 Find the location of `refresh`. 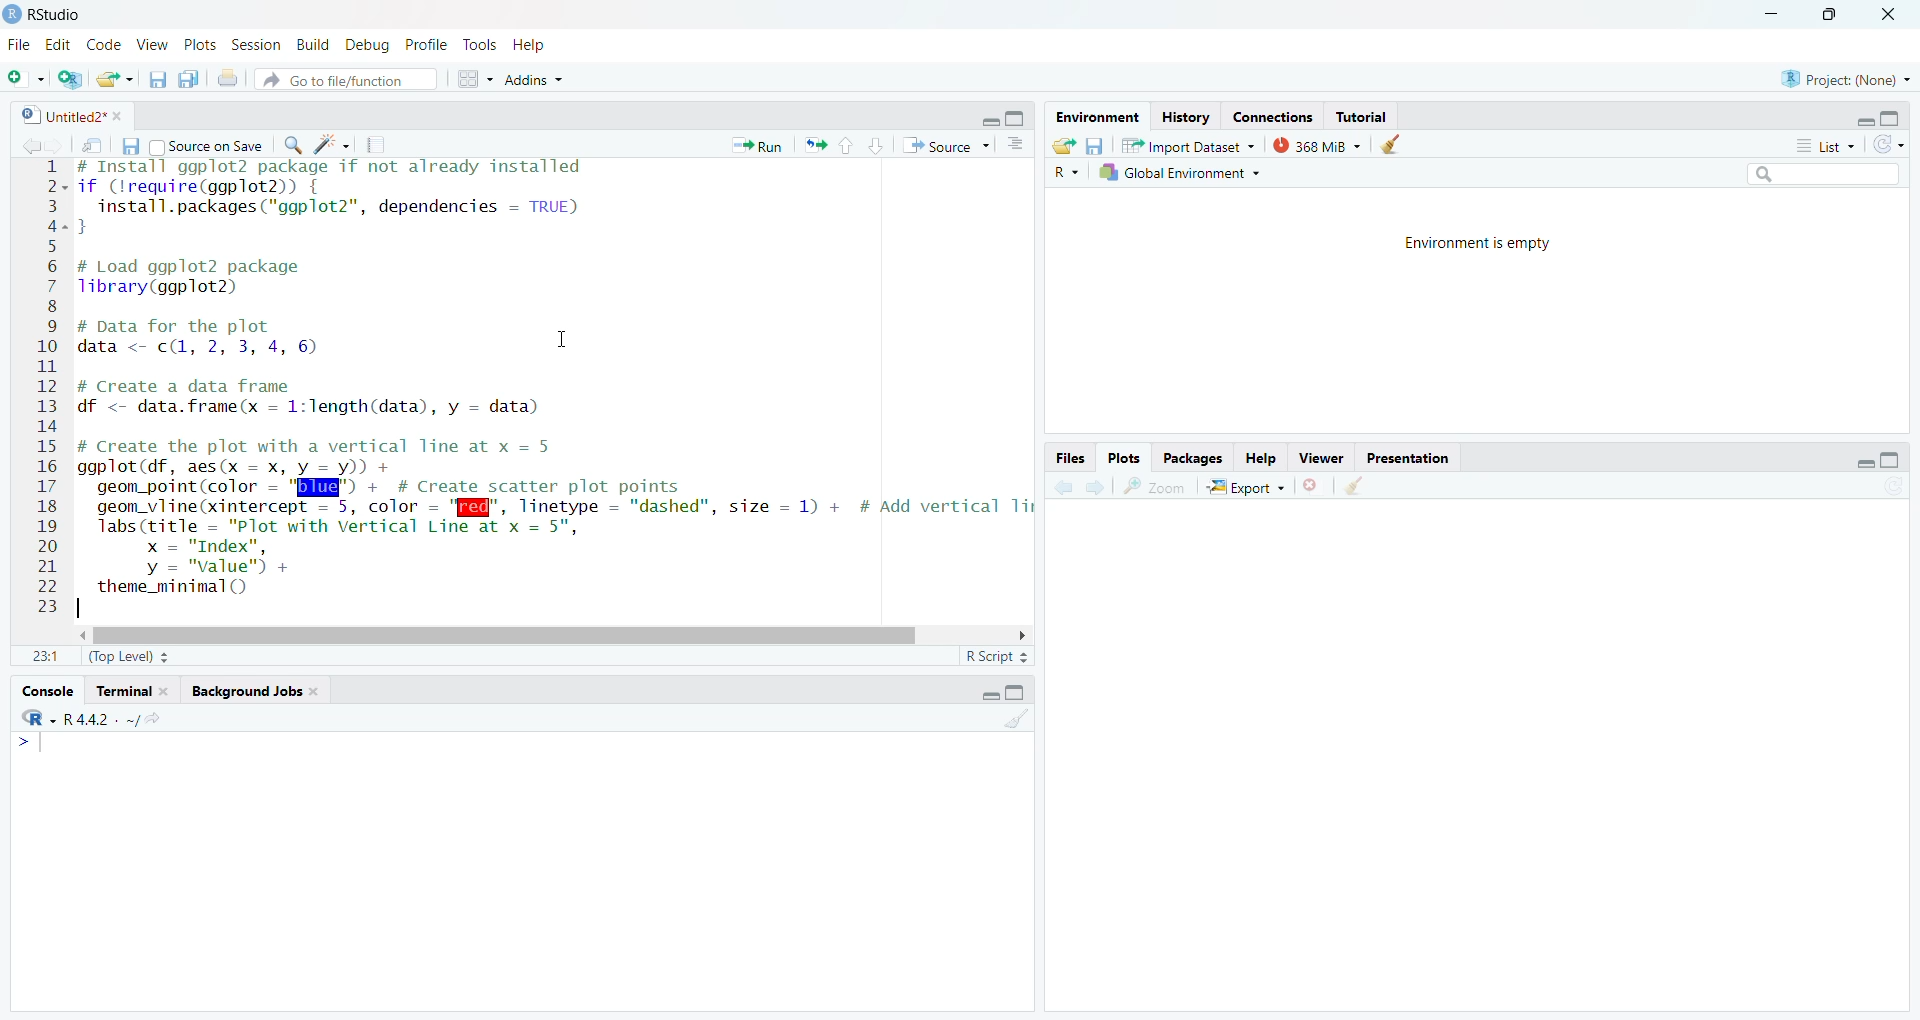

refresh is located at coordinates (1893, 148).